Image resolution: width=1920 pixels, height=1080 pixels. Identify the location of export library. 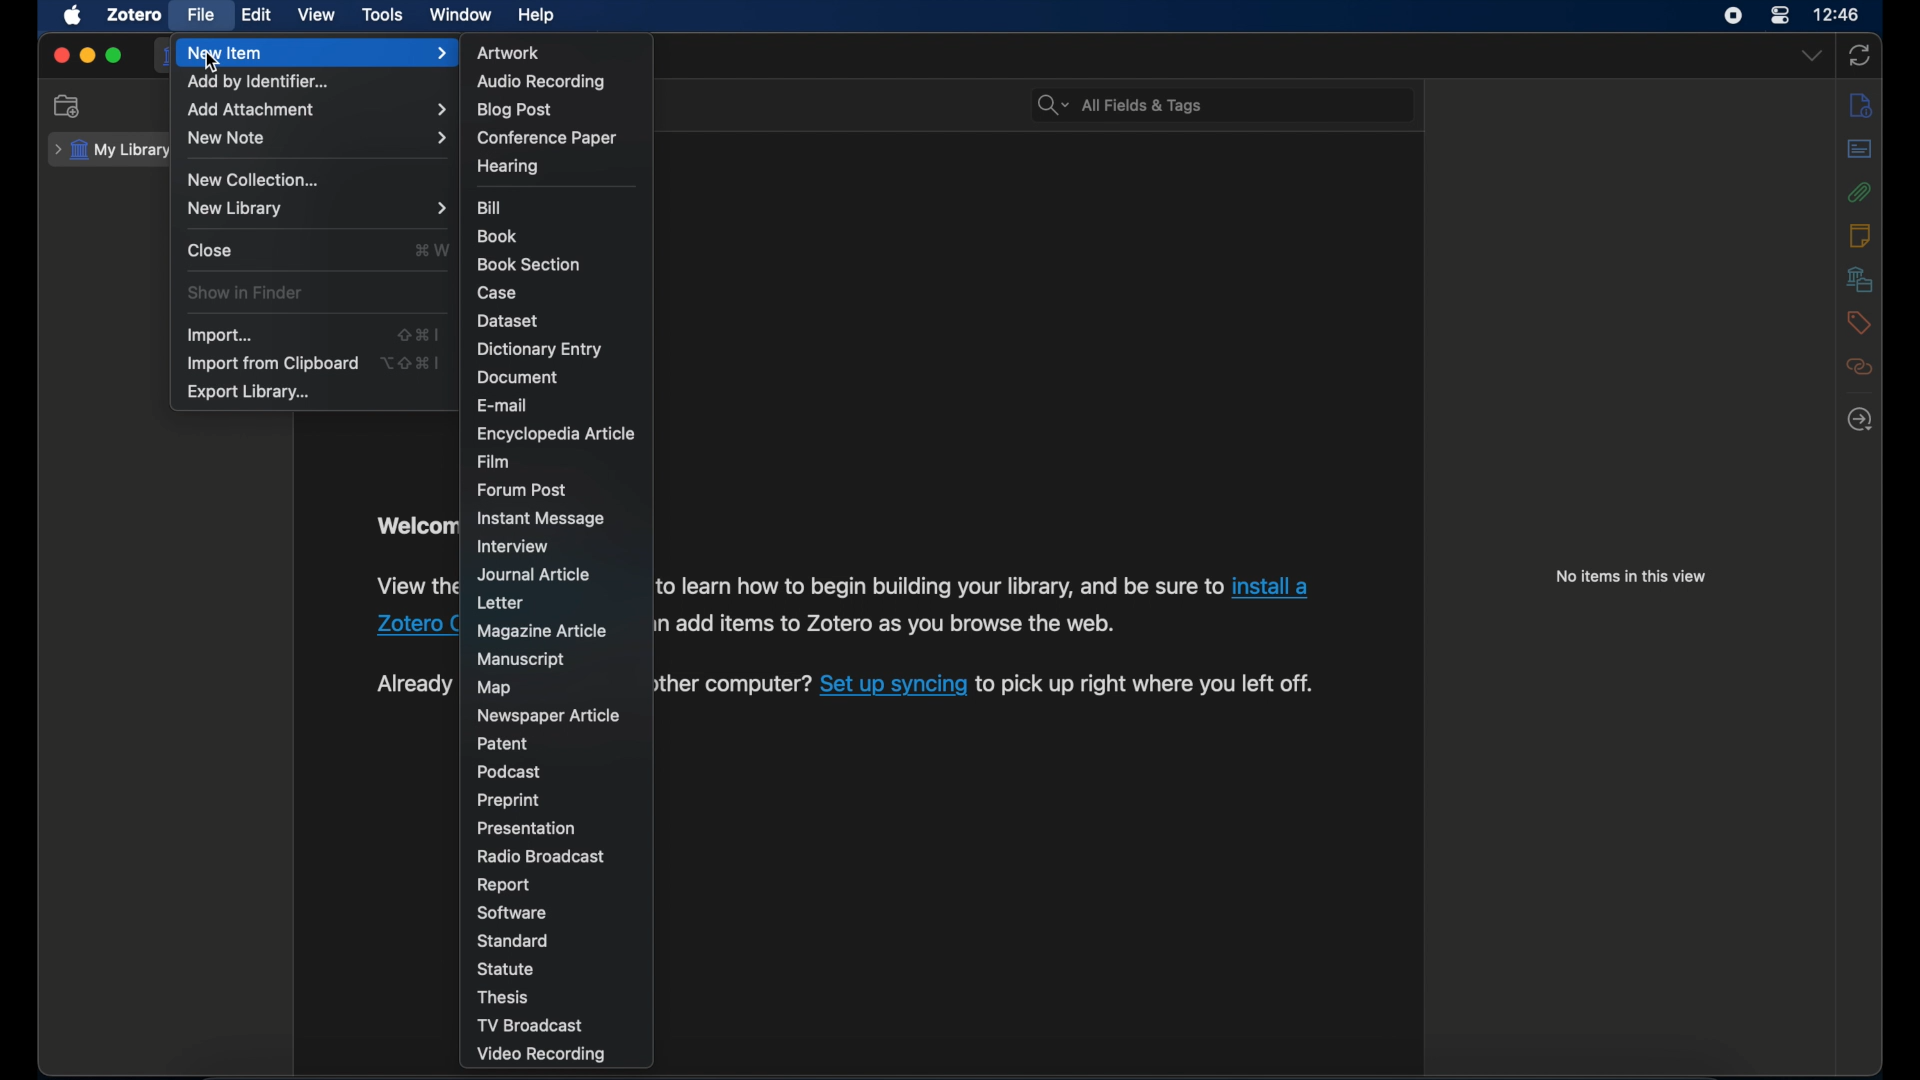
(247, 392).